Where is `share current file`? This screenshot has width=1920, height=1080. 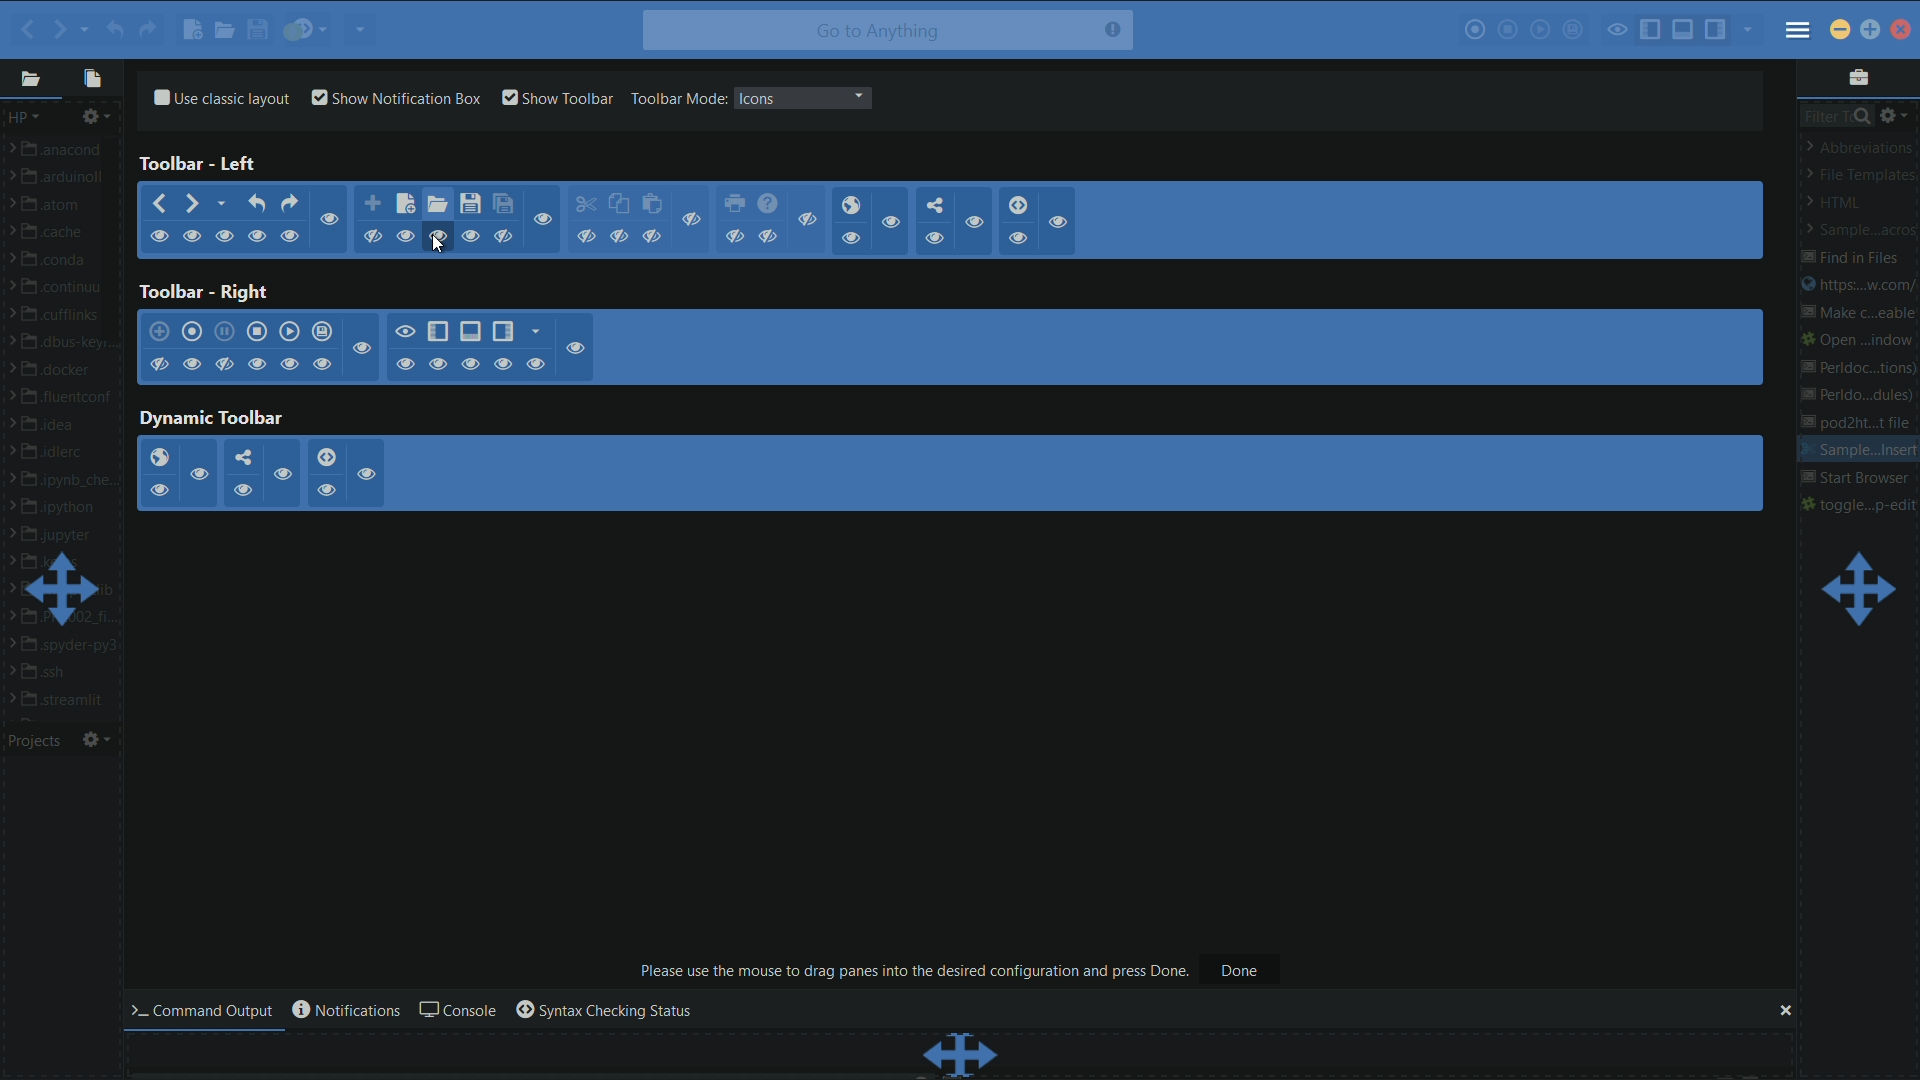
share current file is located at coordinates (358, 29).